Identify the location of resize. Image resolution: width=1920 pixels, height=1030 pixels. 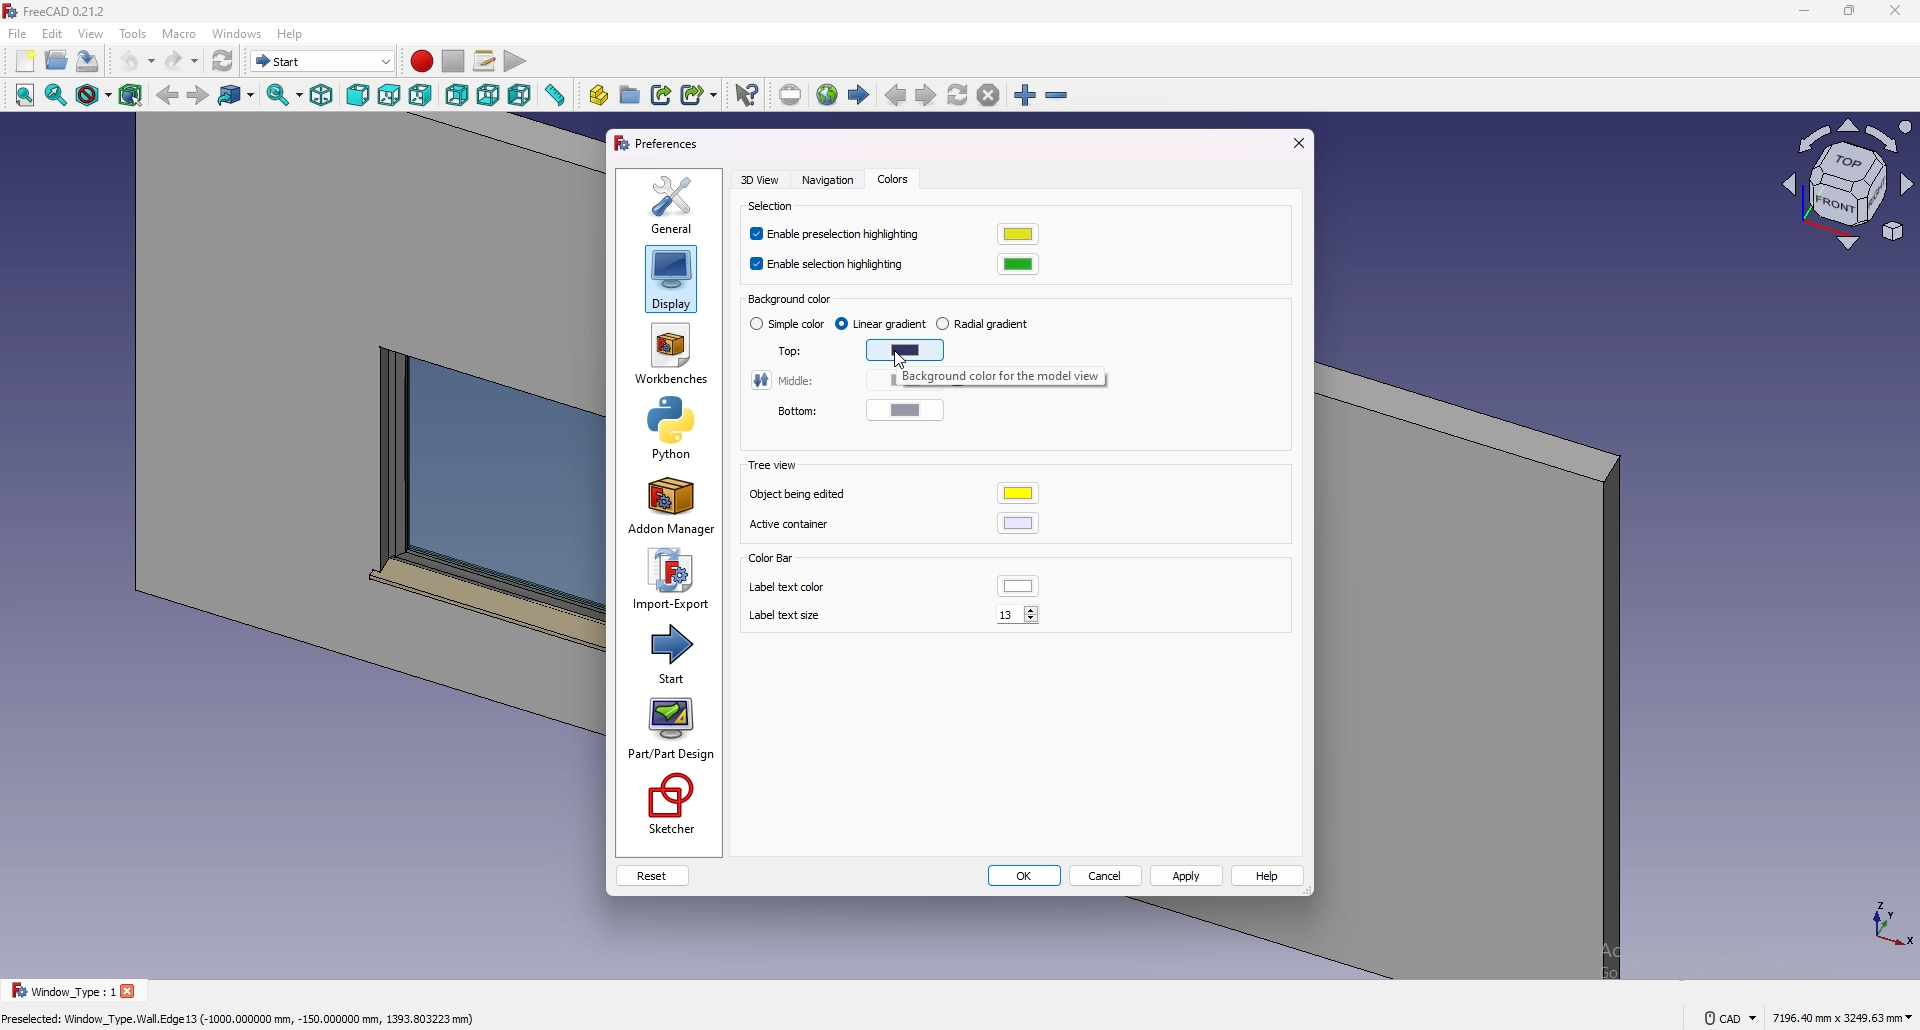
(1850, 11).